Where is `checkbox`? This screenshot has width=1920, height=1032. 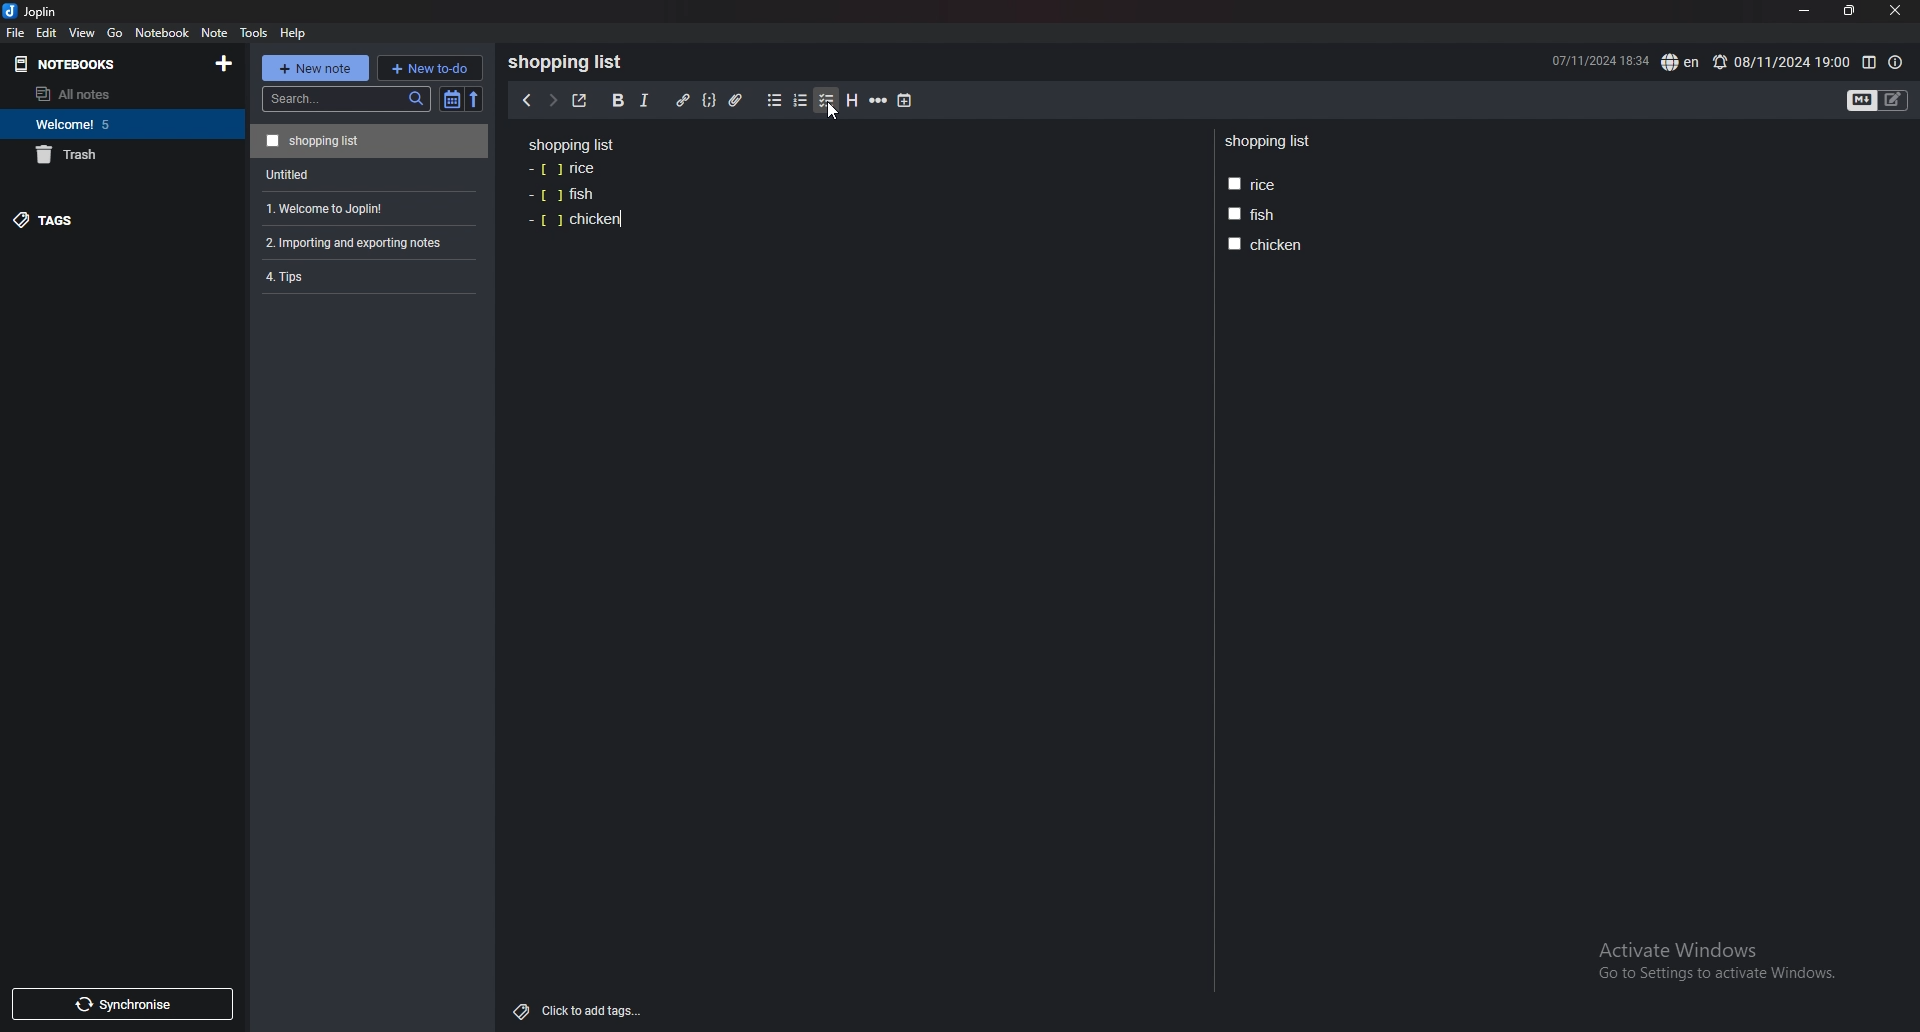
checkbox is located at coordinates (827, 101).